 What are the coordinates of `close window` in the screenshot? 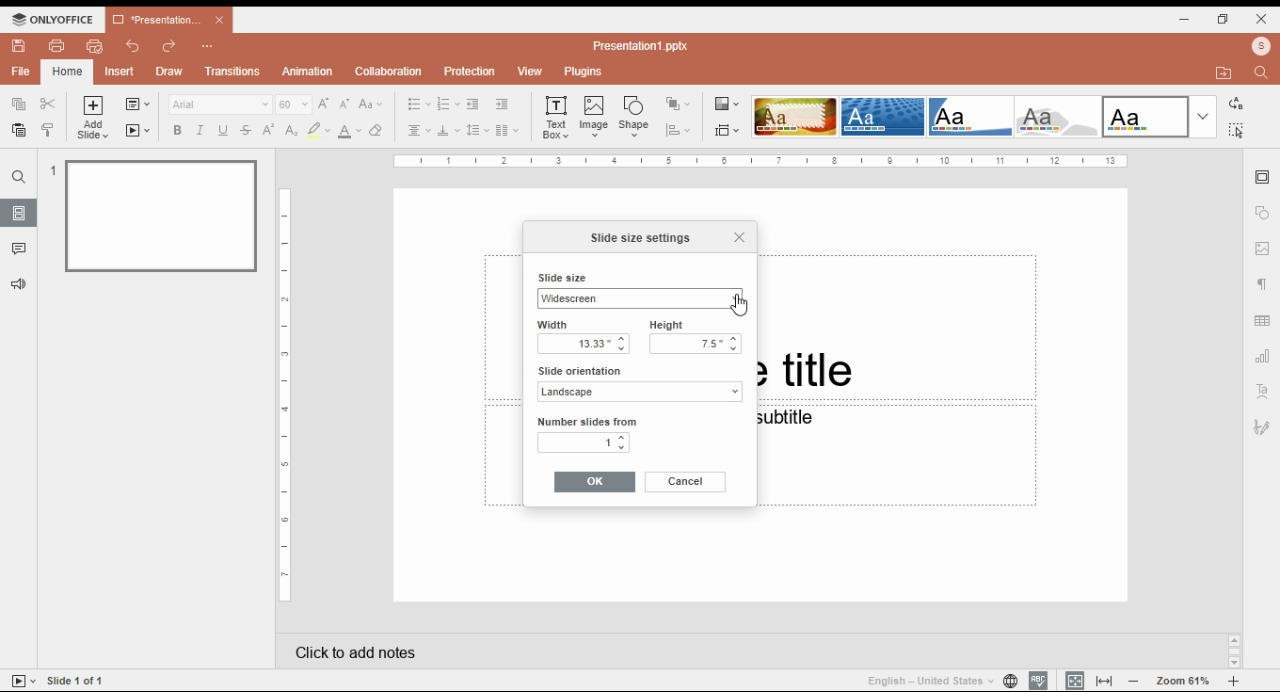 It's located at (734, 238).